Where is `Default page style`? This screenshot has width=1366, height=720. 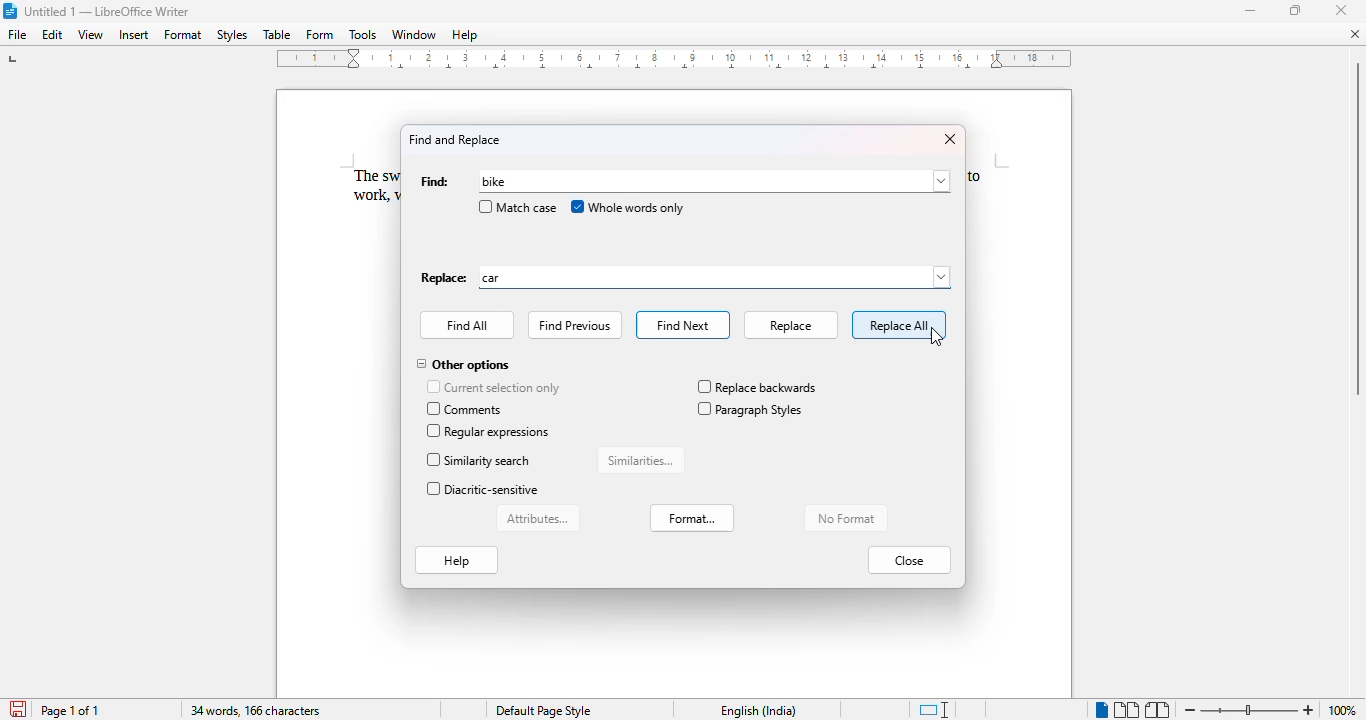 Default page style is located at coordinates (542, 711).